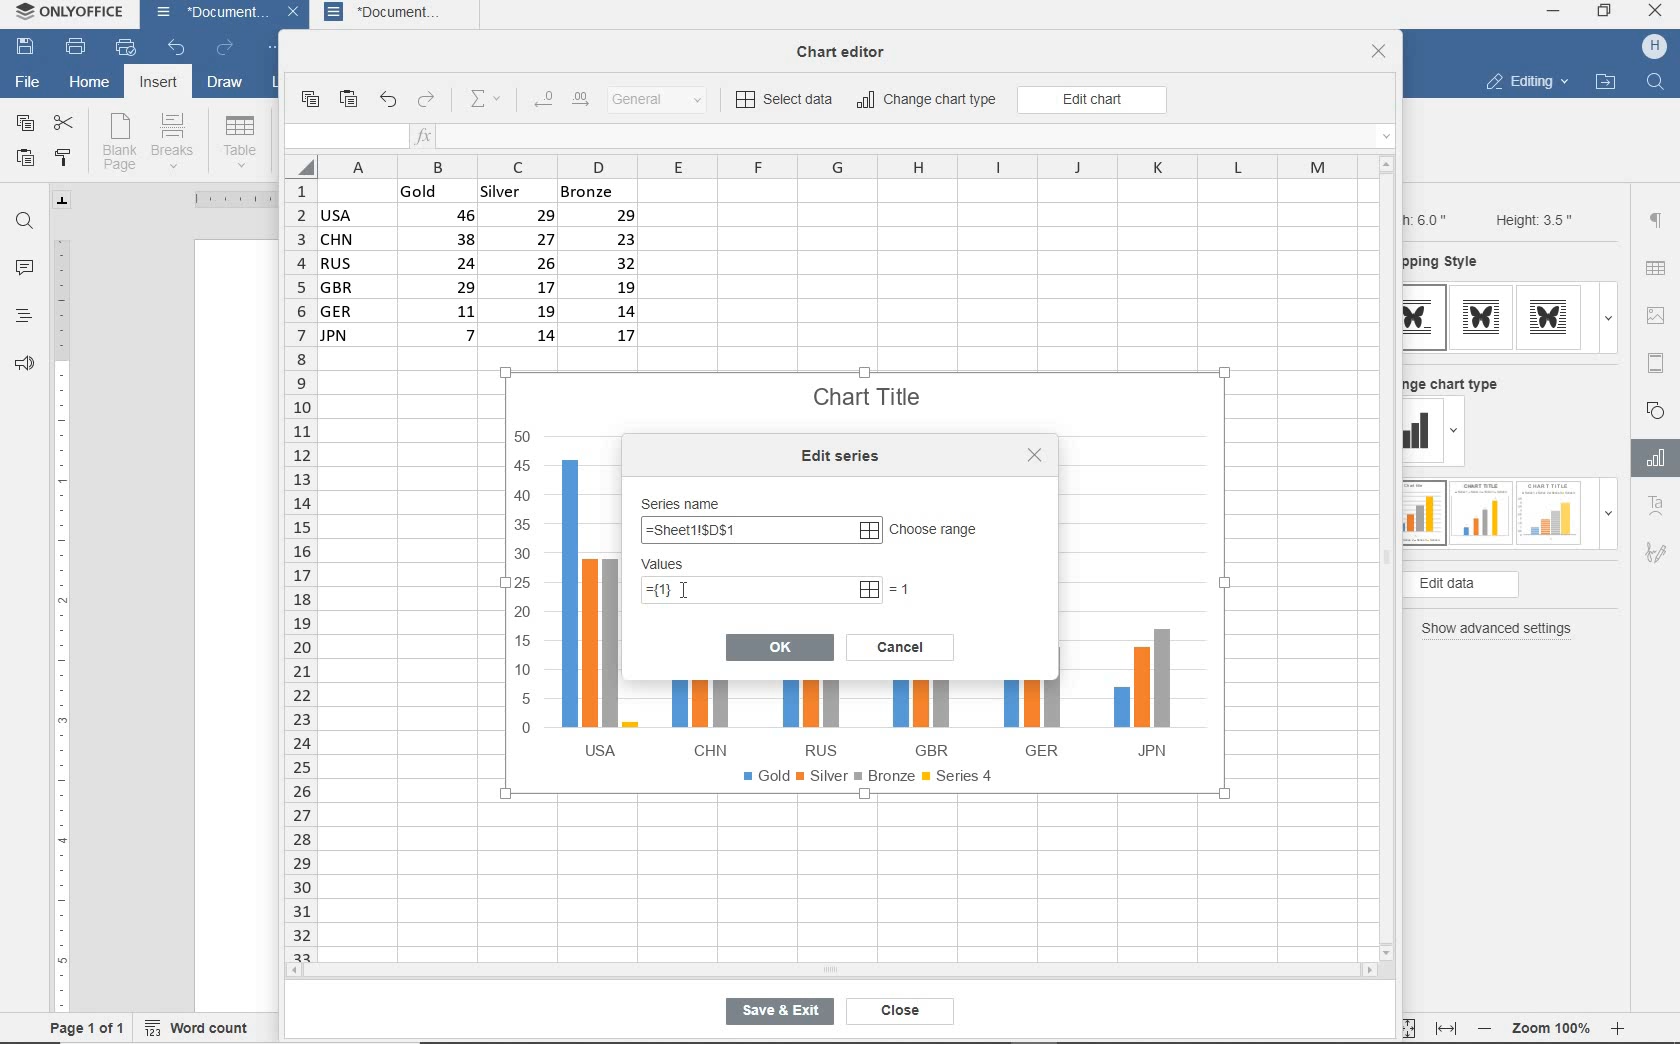 This screenshot has height=1044, width=1680. What do you see at coordinates (1619, 1025) in the screenshot?
I see `zoom in` at bounding box center [1619, 1025].